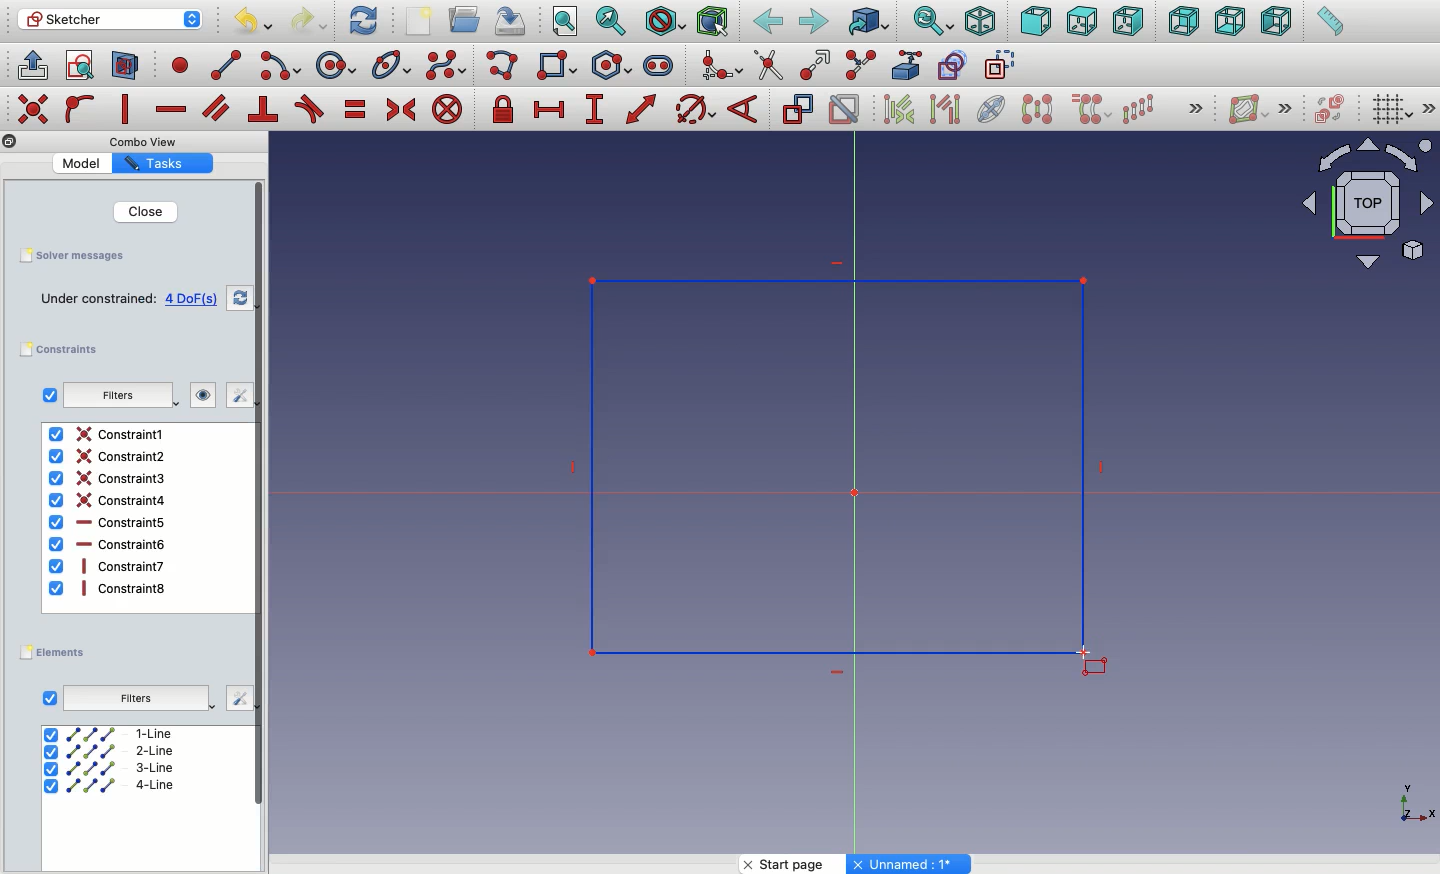 The height and width of the screenshot is (874, 1440). Describe the element at coordinates (563, 23) in the screenshot. I see `Fit all` at that location.